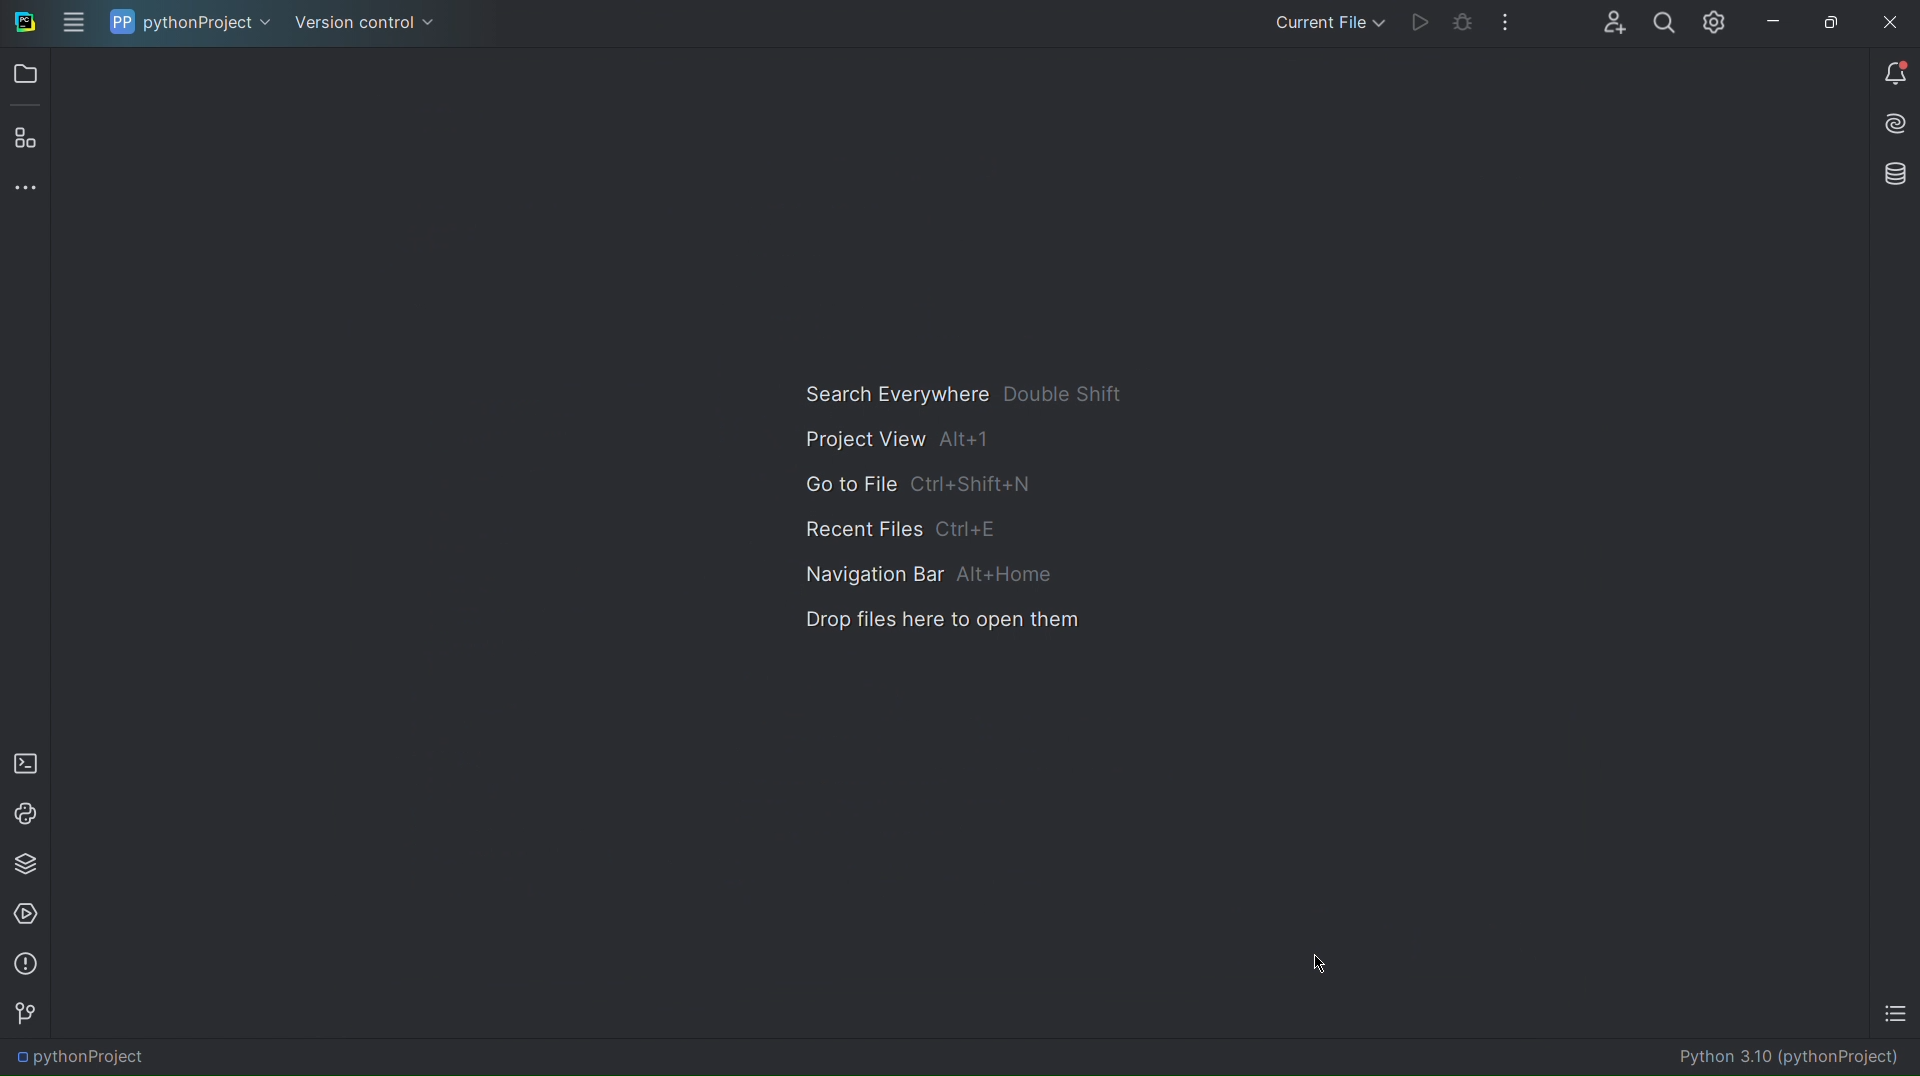 This screenshot has width=1920, height=1076. Describe the element at coordinates (1660, 22) in the screenshot. I see `Search` at that location.